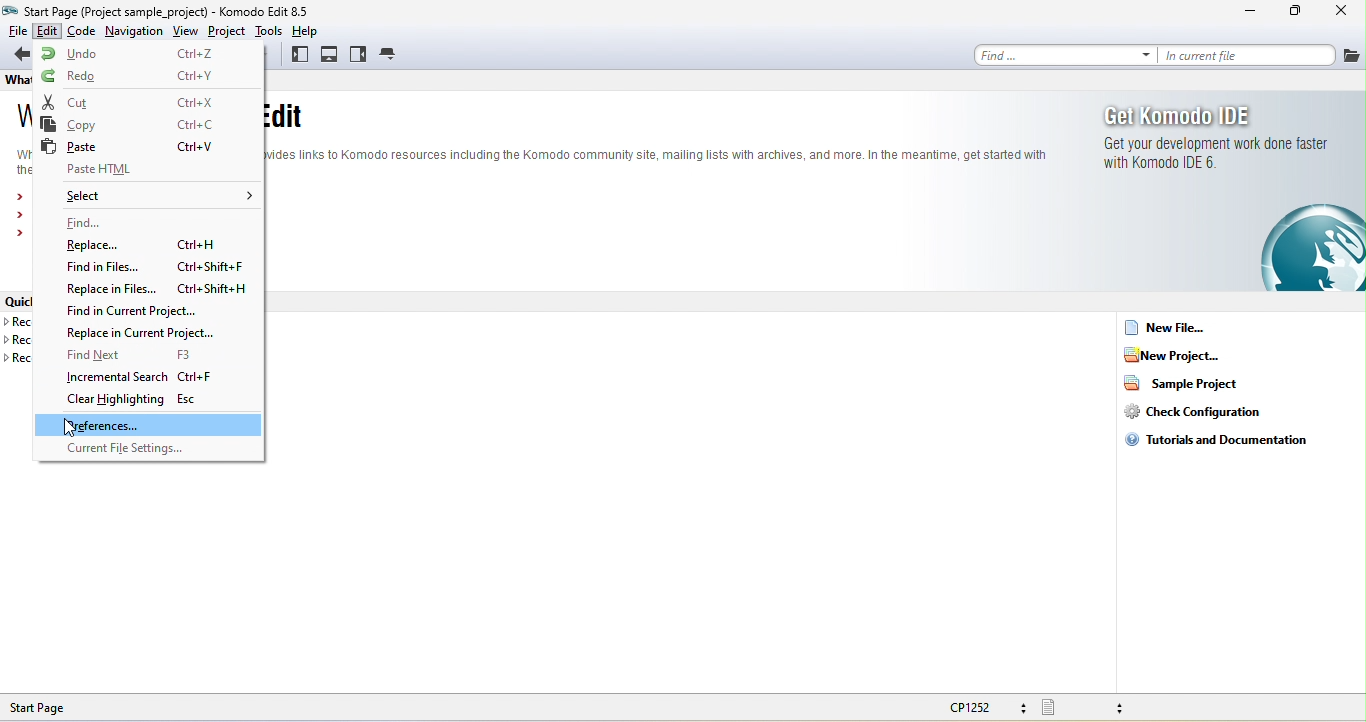  Describe the element at coordinates (310, 31) in the screenshot. I see `help` at that location.